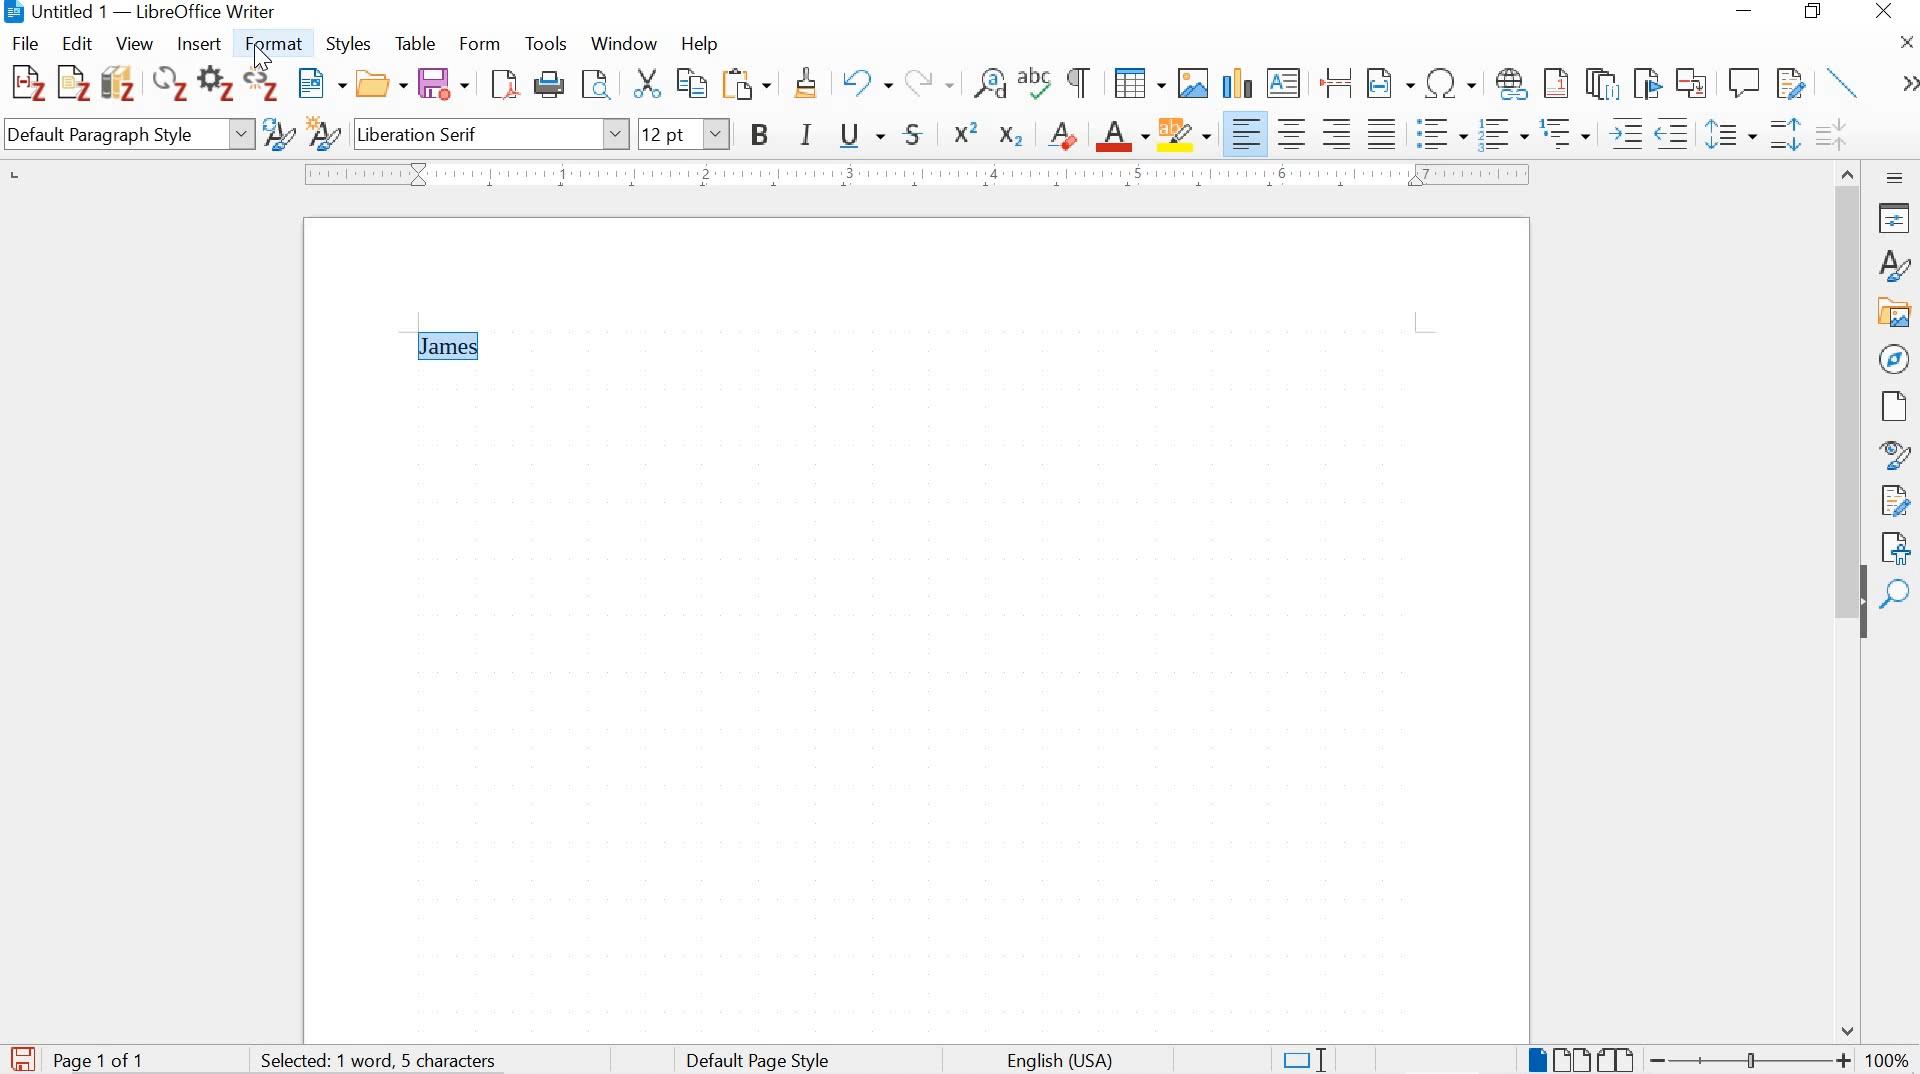  What do you see at coordinates (323, 85) in the screenshot?
I see `new` at bounding box center [323, 85].